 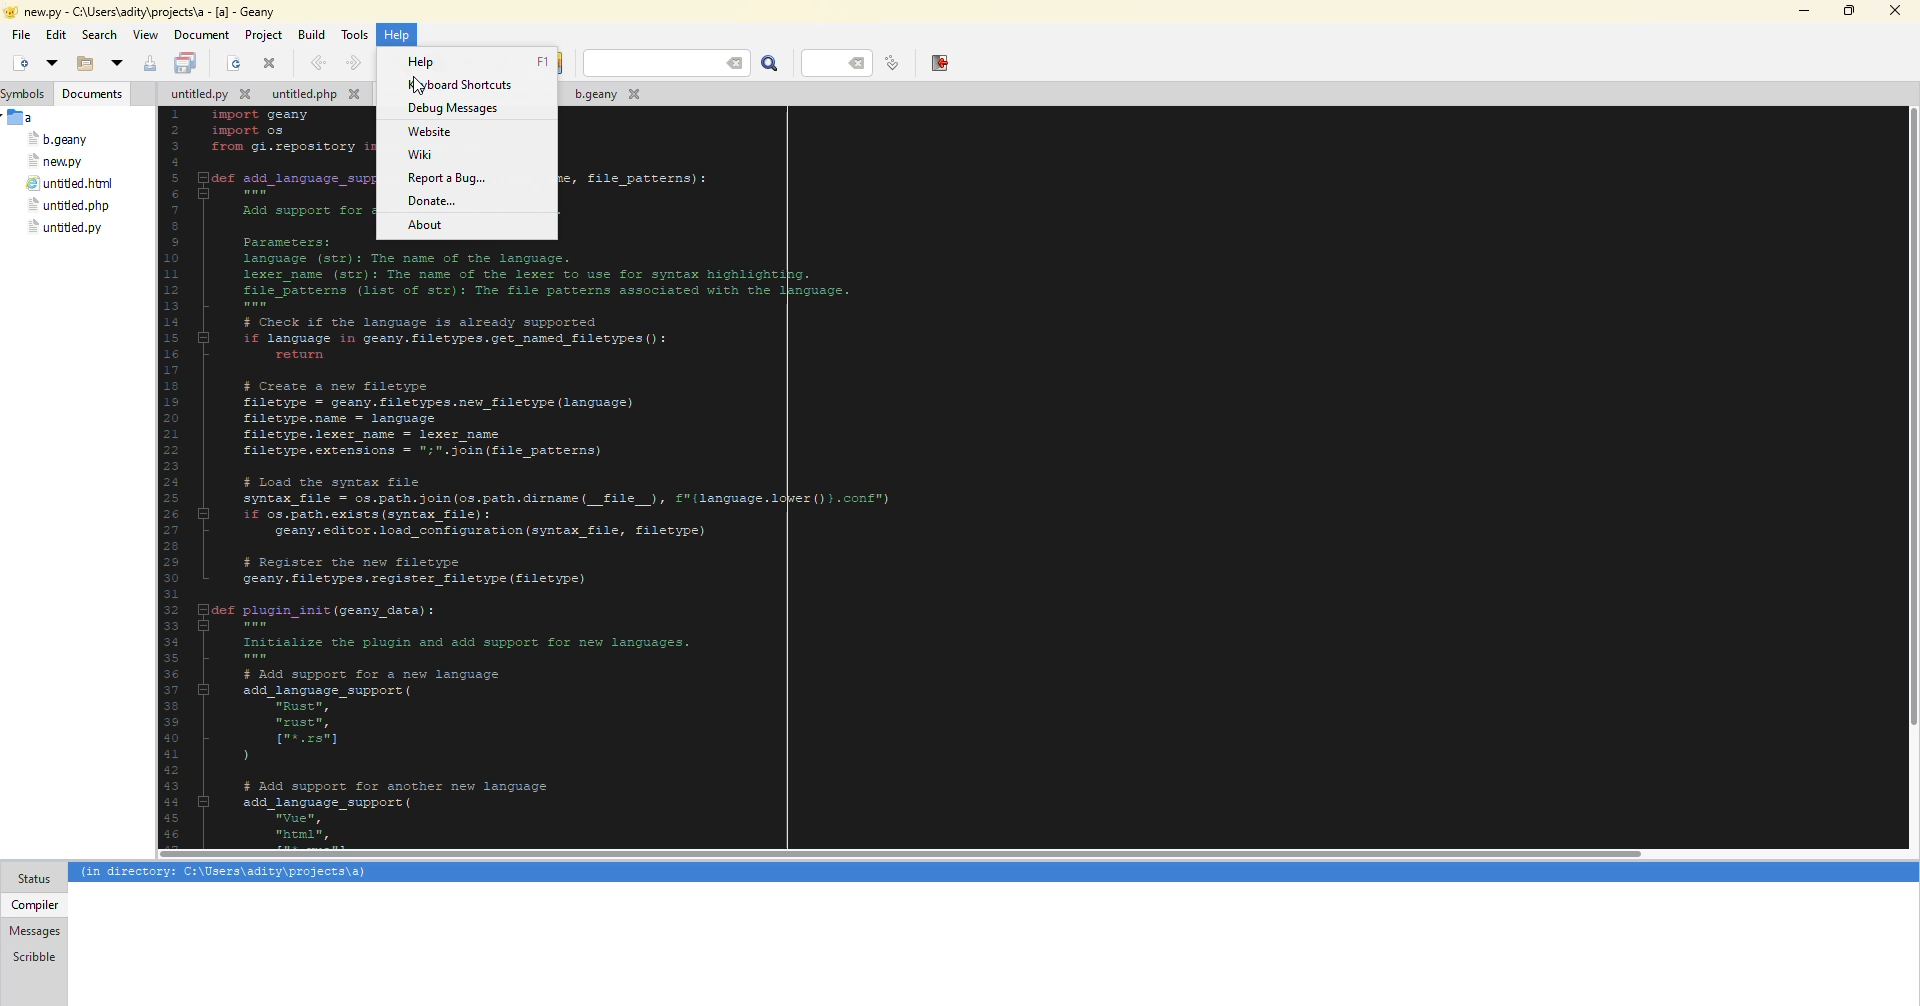 What do you see at coordinates (56, 36) in the screenshot?
I see `edit` at bounding box center [56, 36].